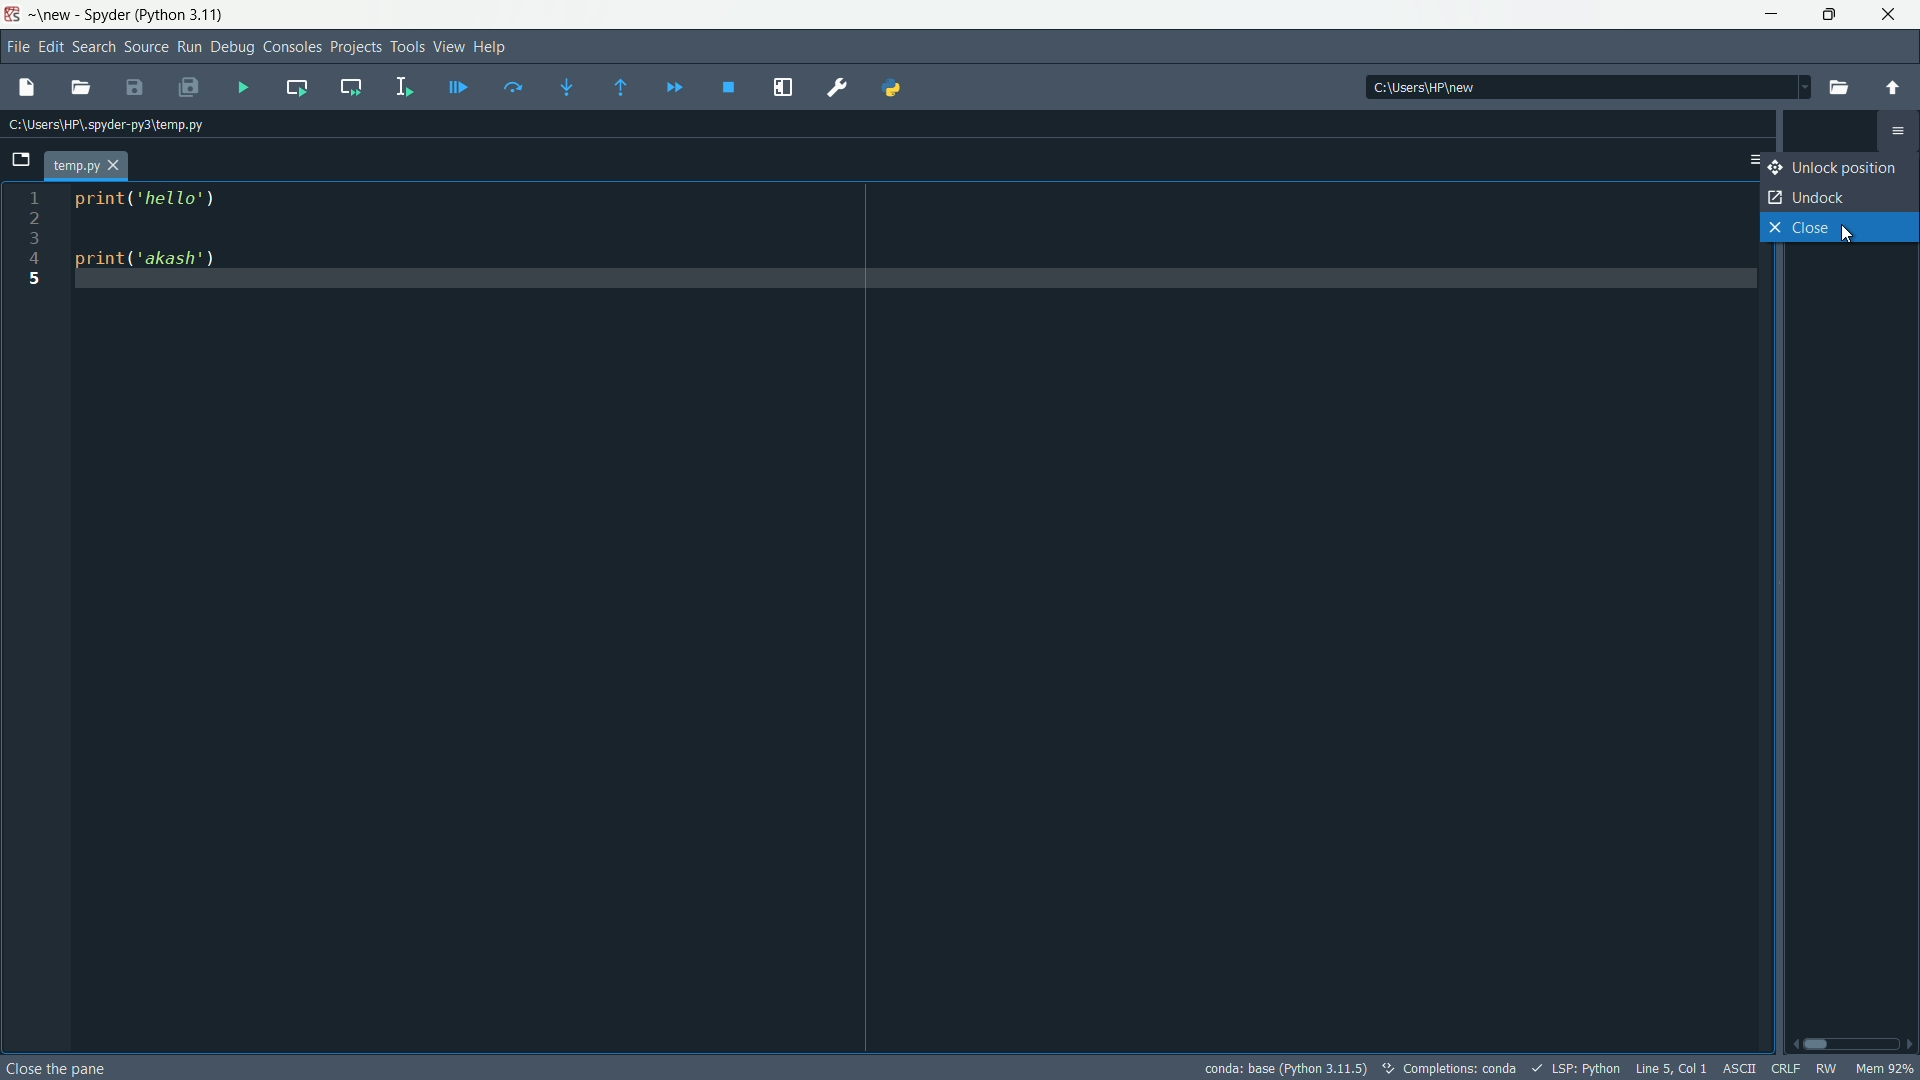  What do you see at coordinates (79, 88) in the screenshot?
I see `open file` at bounding box center [79, 88].